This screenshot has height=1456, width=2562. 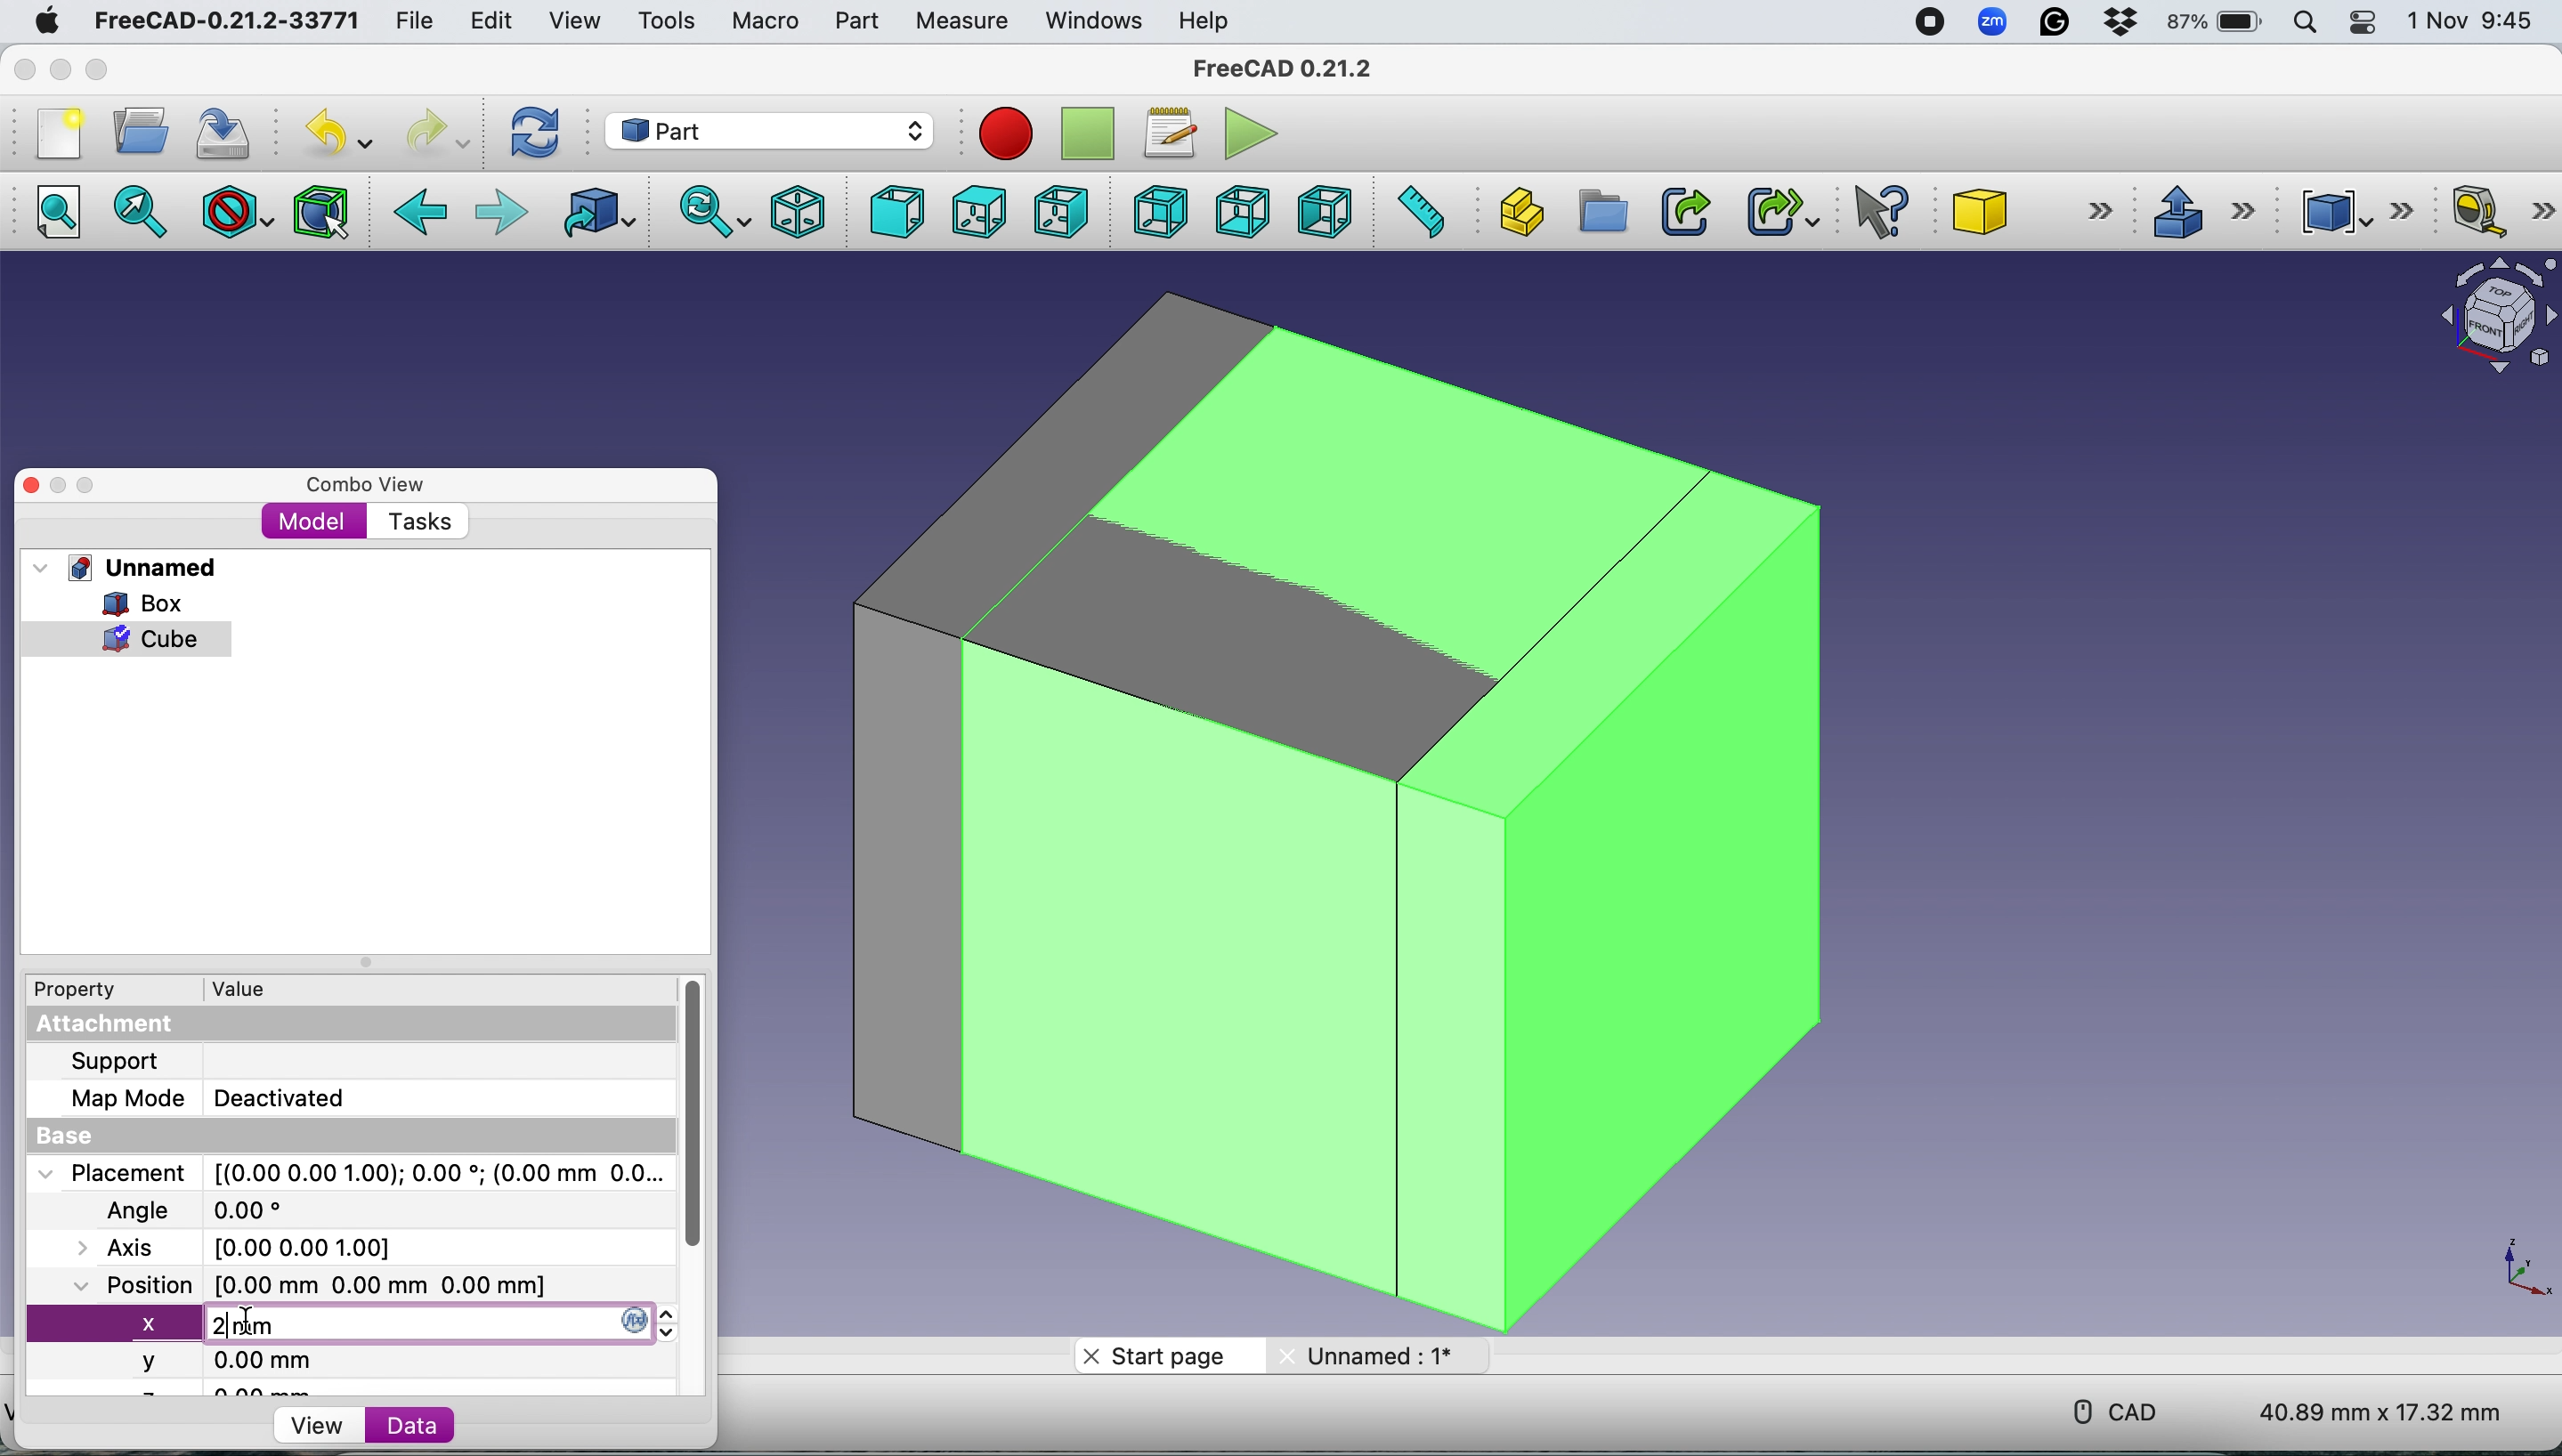 I want to click on Measure linear, so click(x=2502, y=215).